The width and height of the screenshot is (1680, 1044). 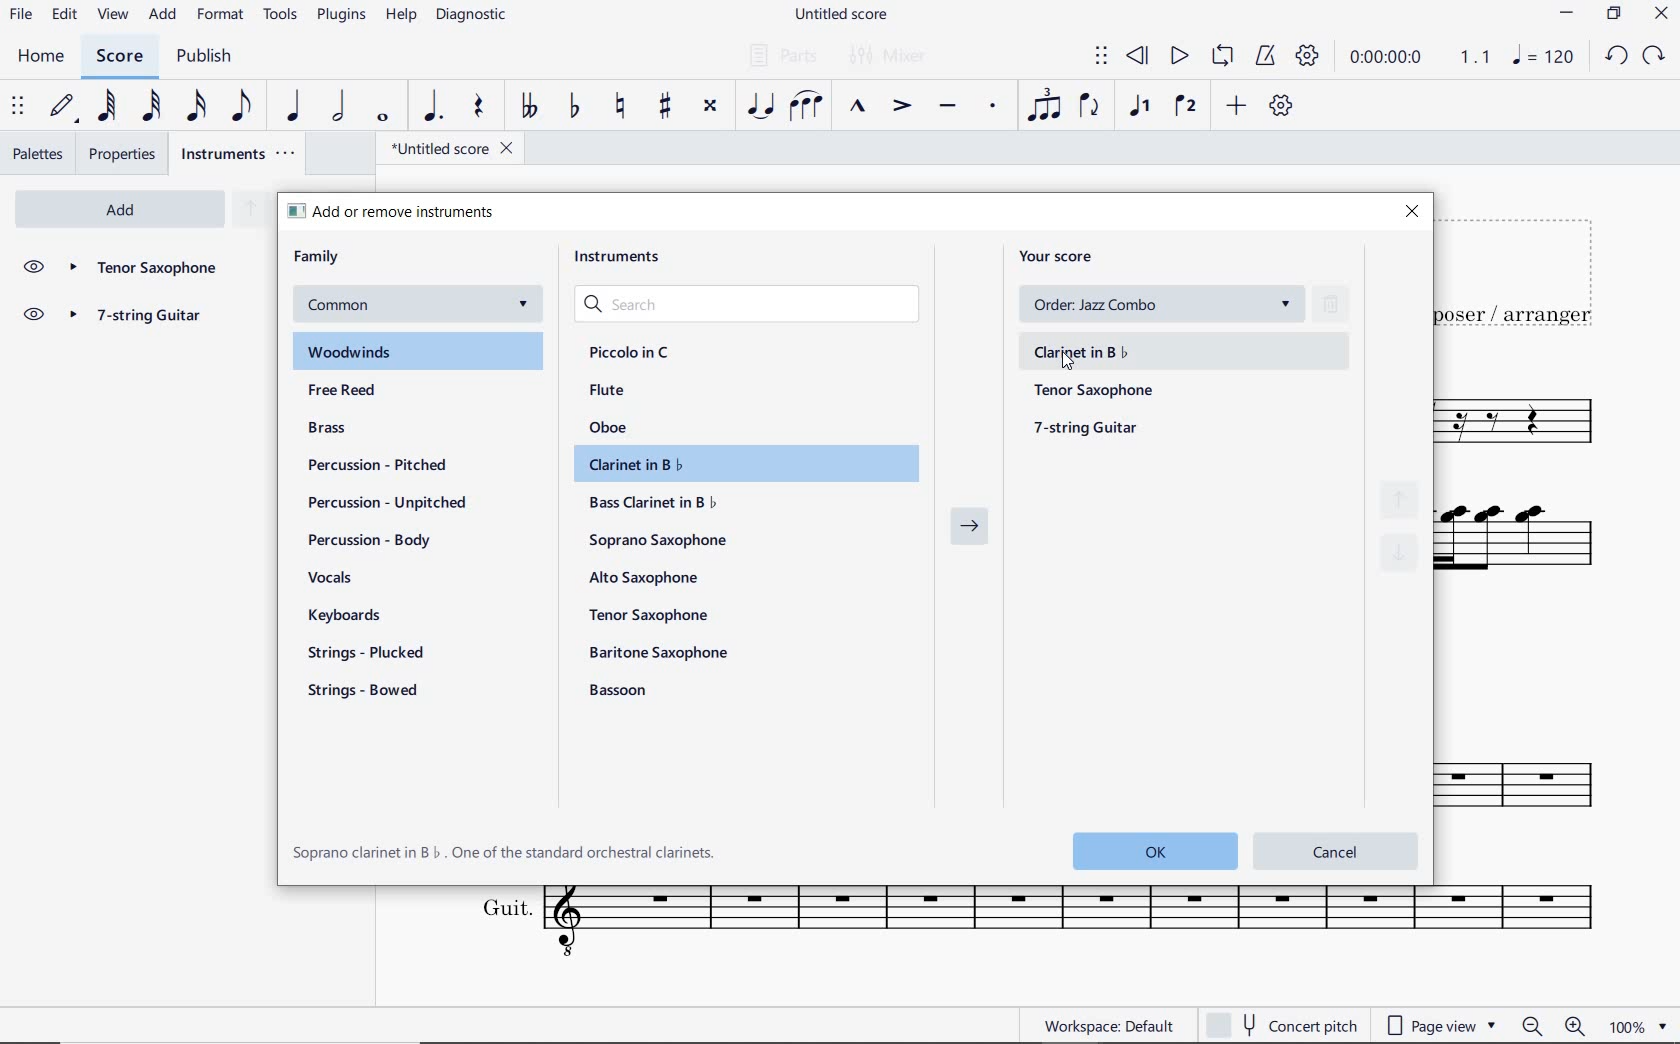 What do you see at coordinates (201, 57) in the screenshot?
I see `PUBLISH` at bounding box center [201, 57].